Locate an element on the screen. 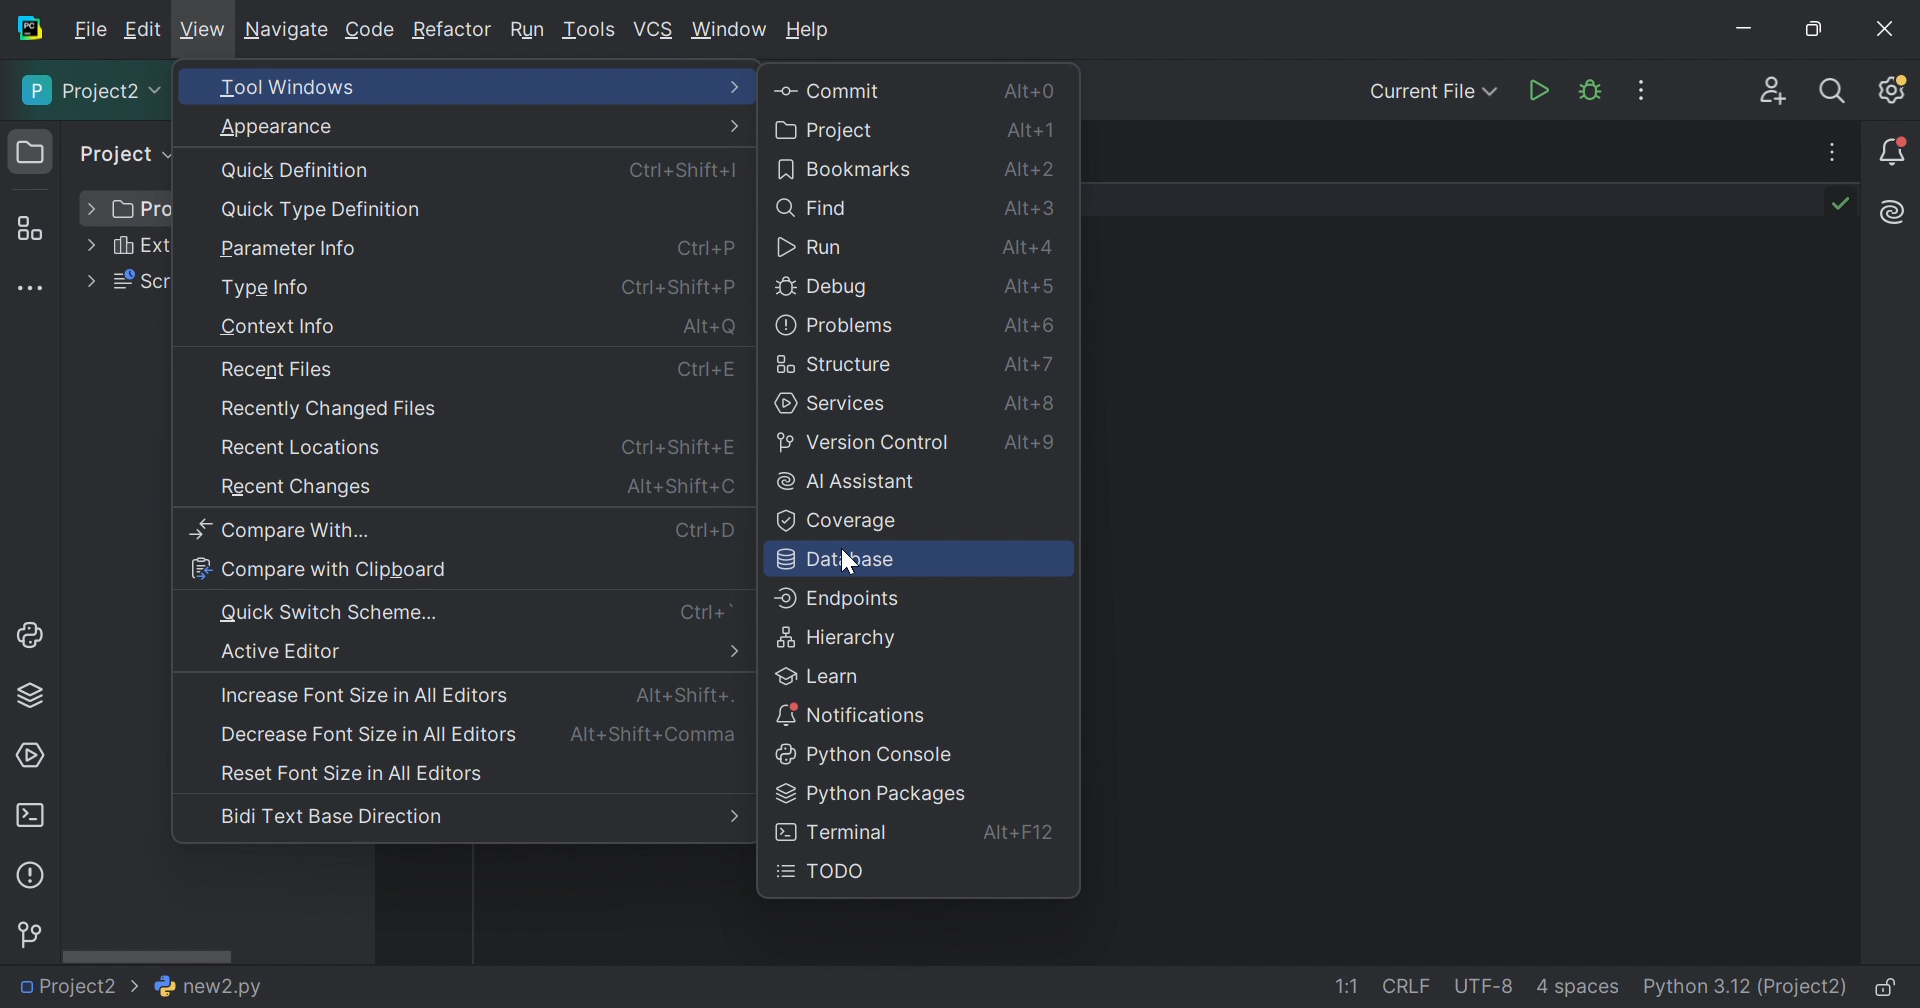  Navigate is located at coordinates (288, 32).